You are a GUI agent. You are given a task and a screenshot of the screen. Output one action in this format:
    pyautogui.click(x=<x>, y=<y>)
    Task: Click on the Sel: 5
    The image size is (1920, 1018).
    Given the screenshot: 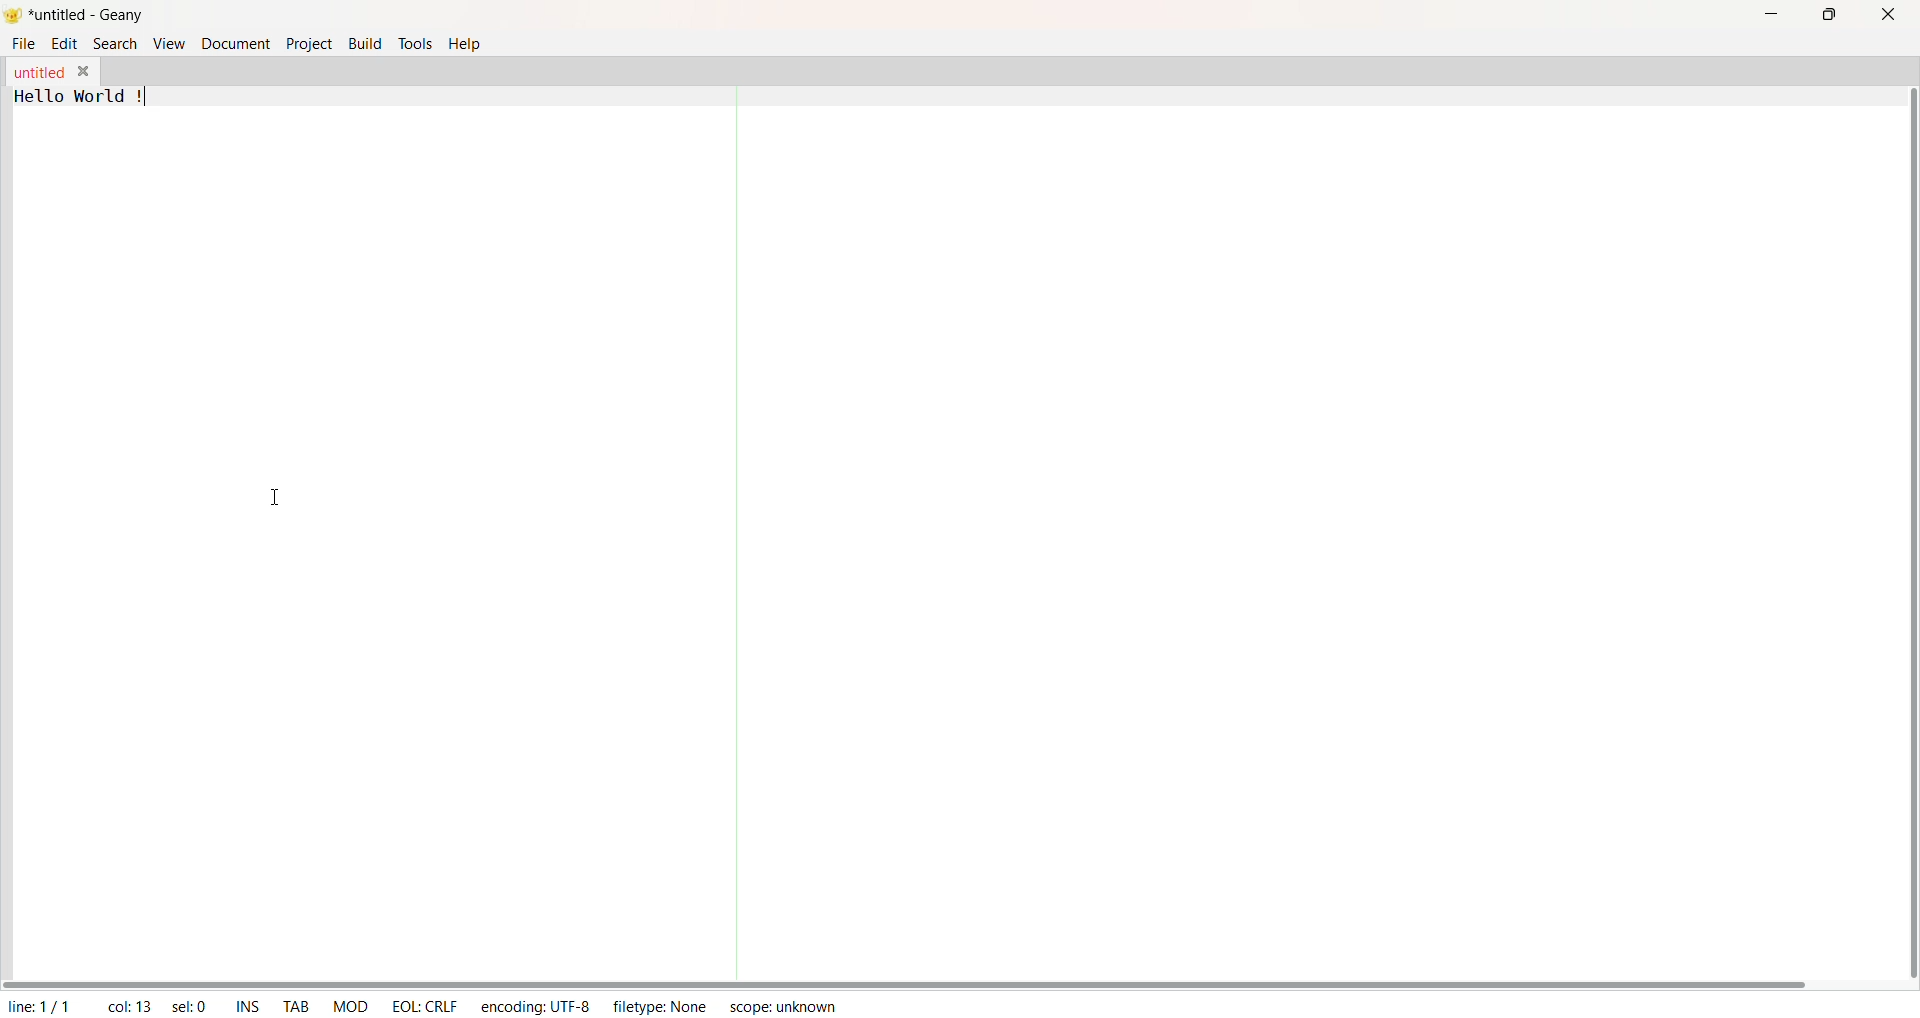 What is the action you would take?
    pyautogui.click(x=188, y=1005)
    